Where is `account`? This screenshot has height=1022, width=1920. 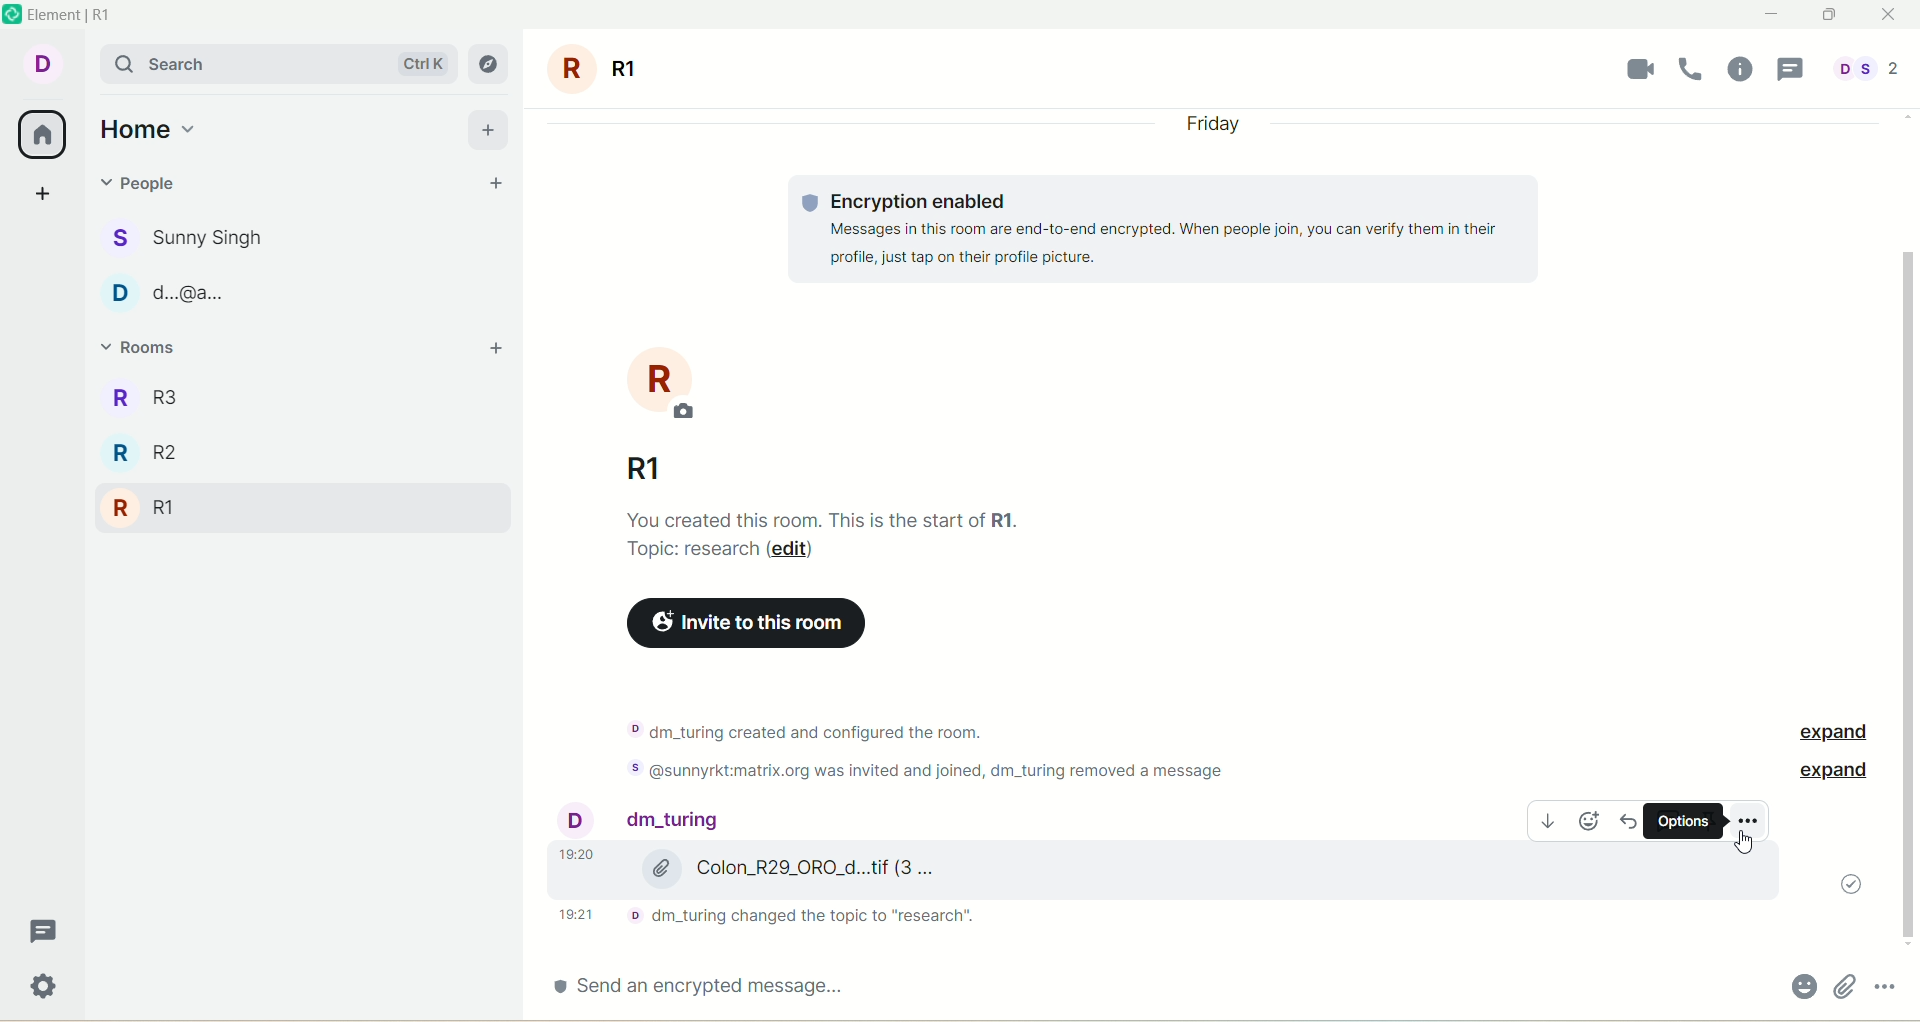 account is located at coordinates (40, 62).